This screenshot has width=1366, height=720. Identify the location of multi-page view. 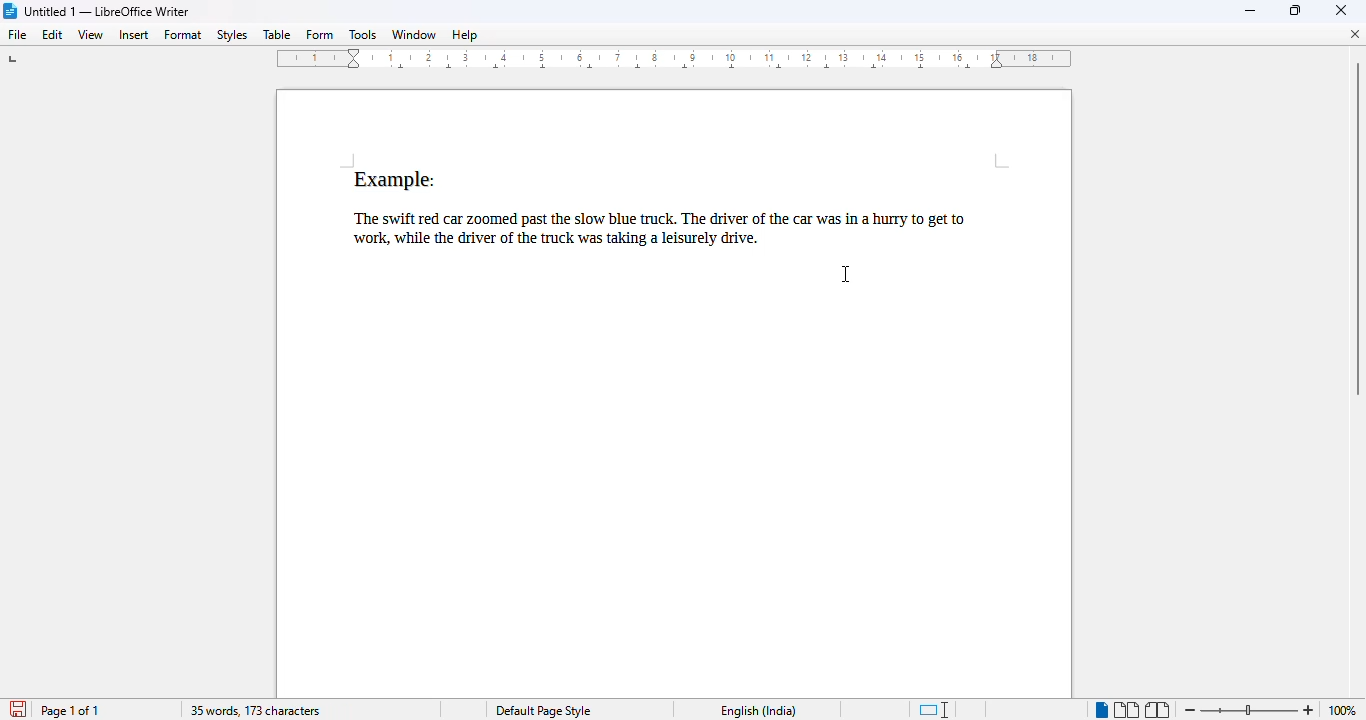
(1126, 710).